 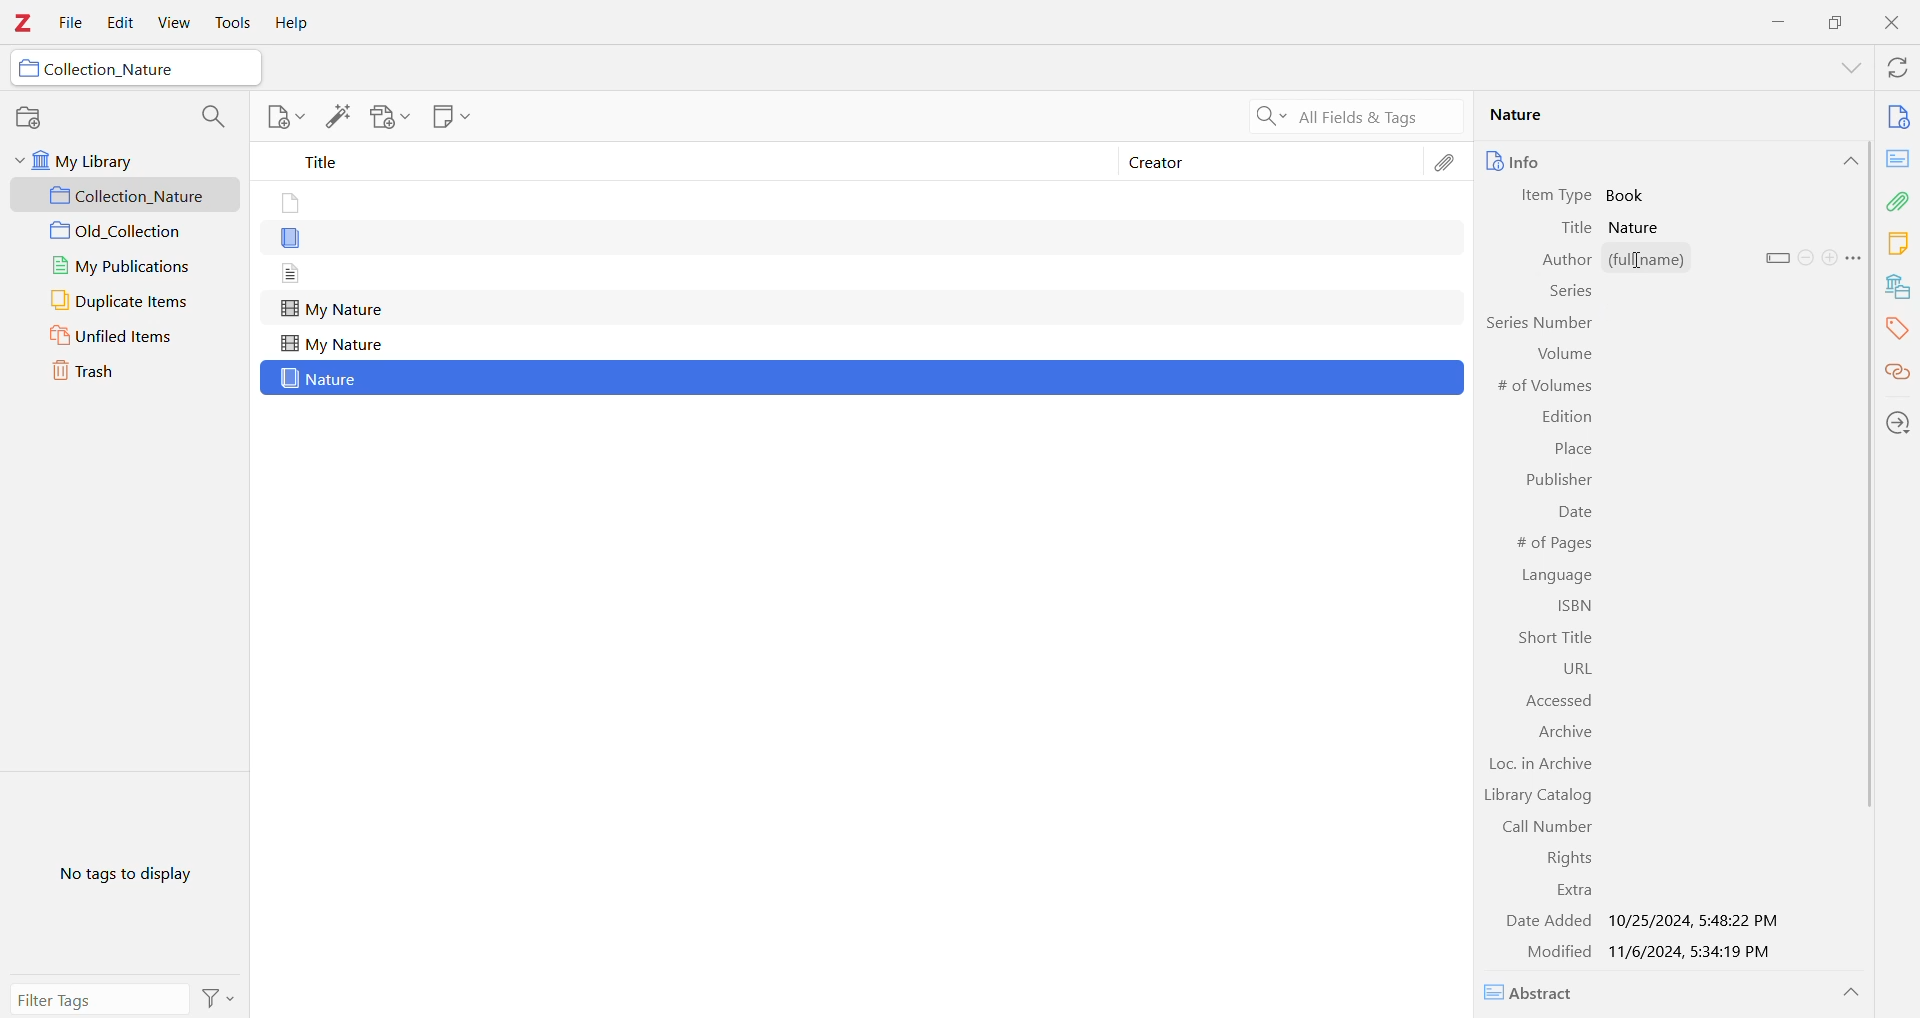 What do you see at coordinates (171, 23) in the screenshot?
I see `View` at bounding box center [171, 23].